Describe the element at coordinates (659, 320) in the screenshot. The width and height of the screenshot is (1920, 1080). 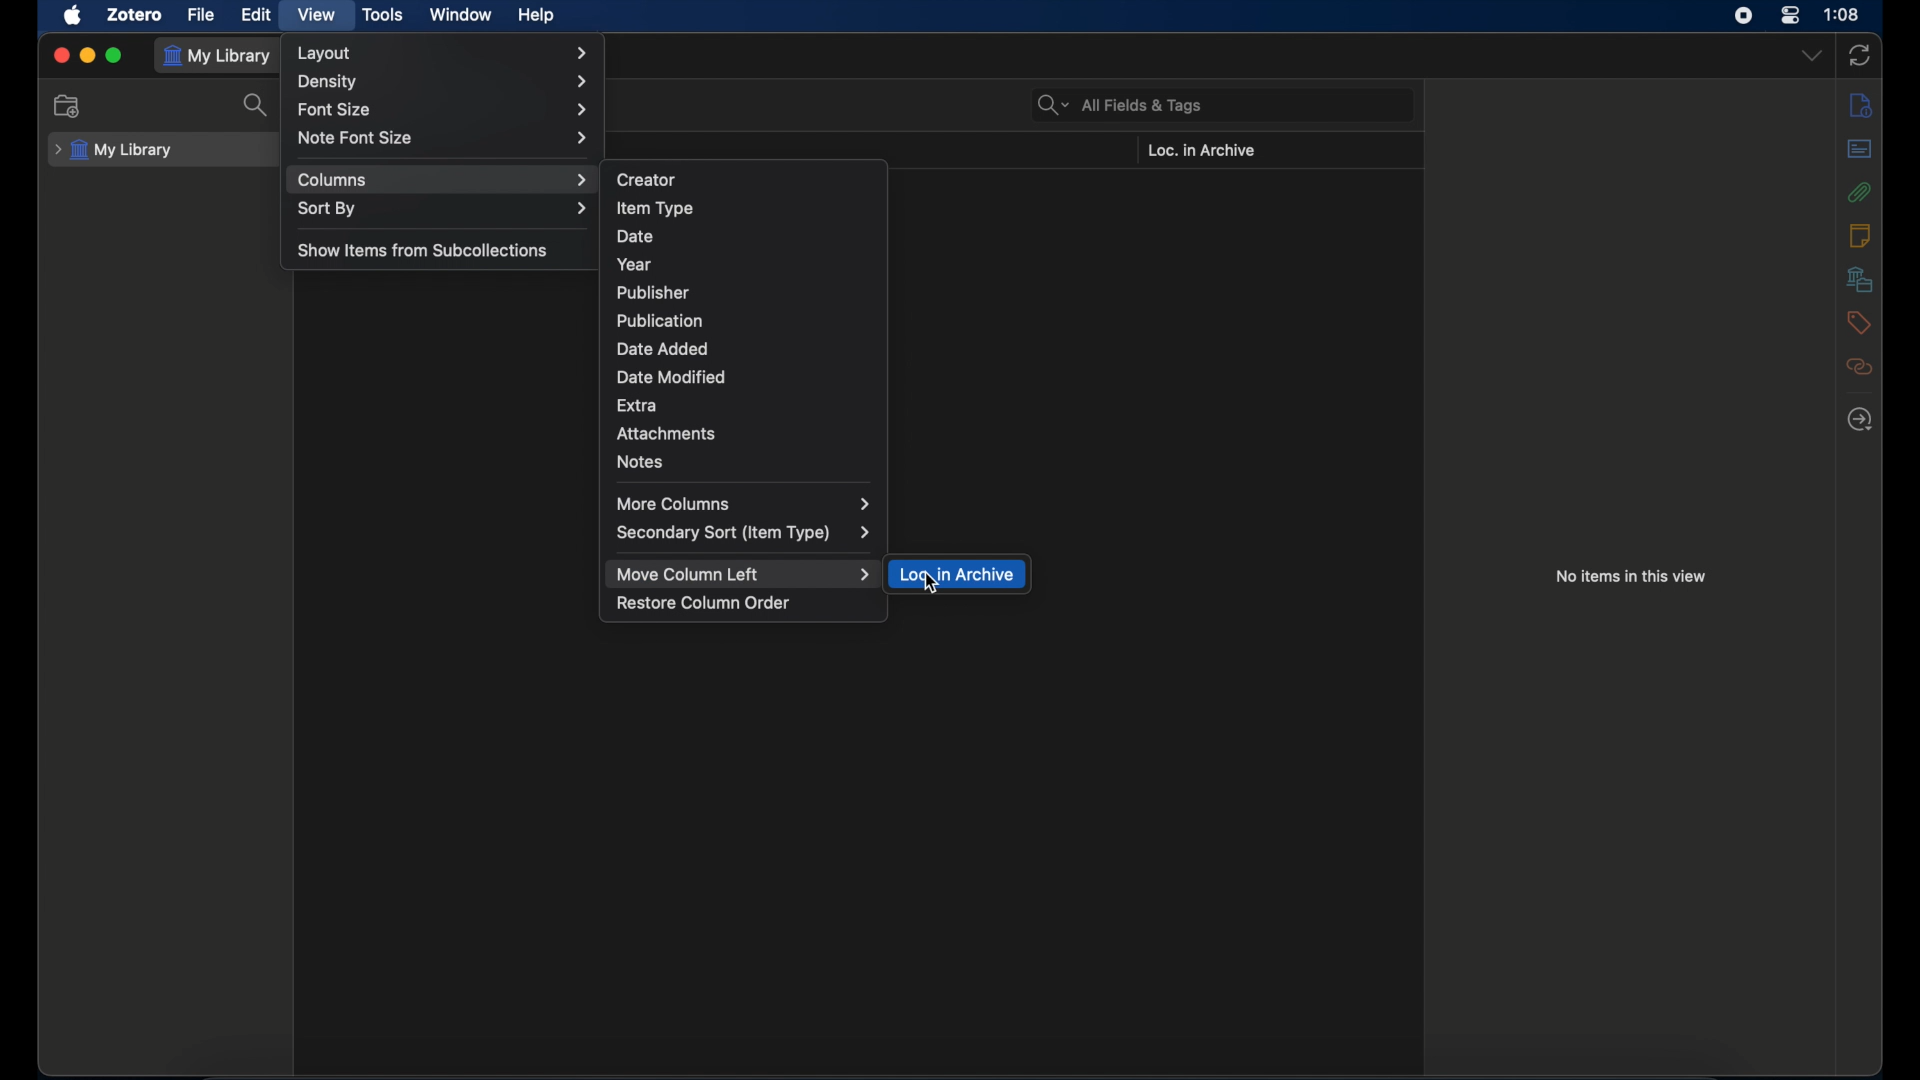
I see `publication` at that location.